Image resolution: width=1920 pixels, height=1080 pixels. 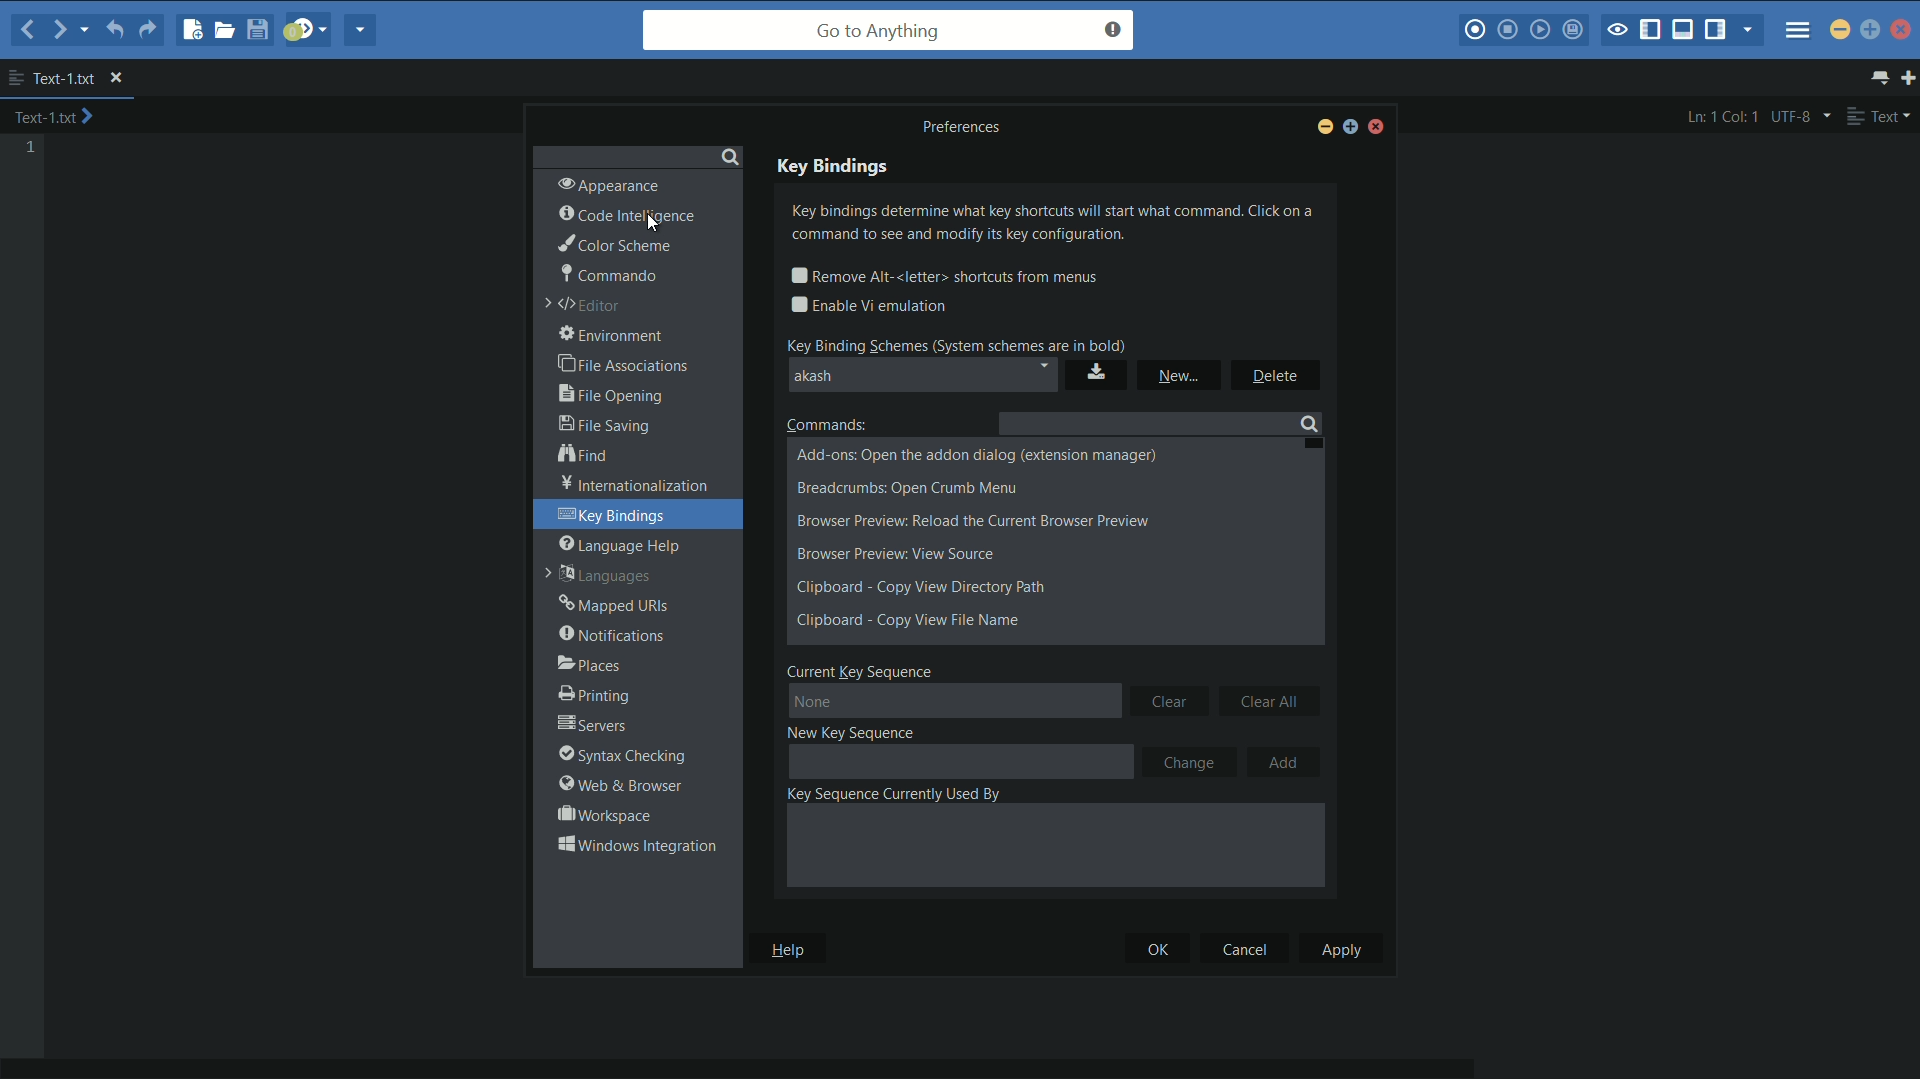 What do you see at coordinates (608, 273) in the screenshot?
I see `commando` at bounding box center [608, 273].